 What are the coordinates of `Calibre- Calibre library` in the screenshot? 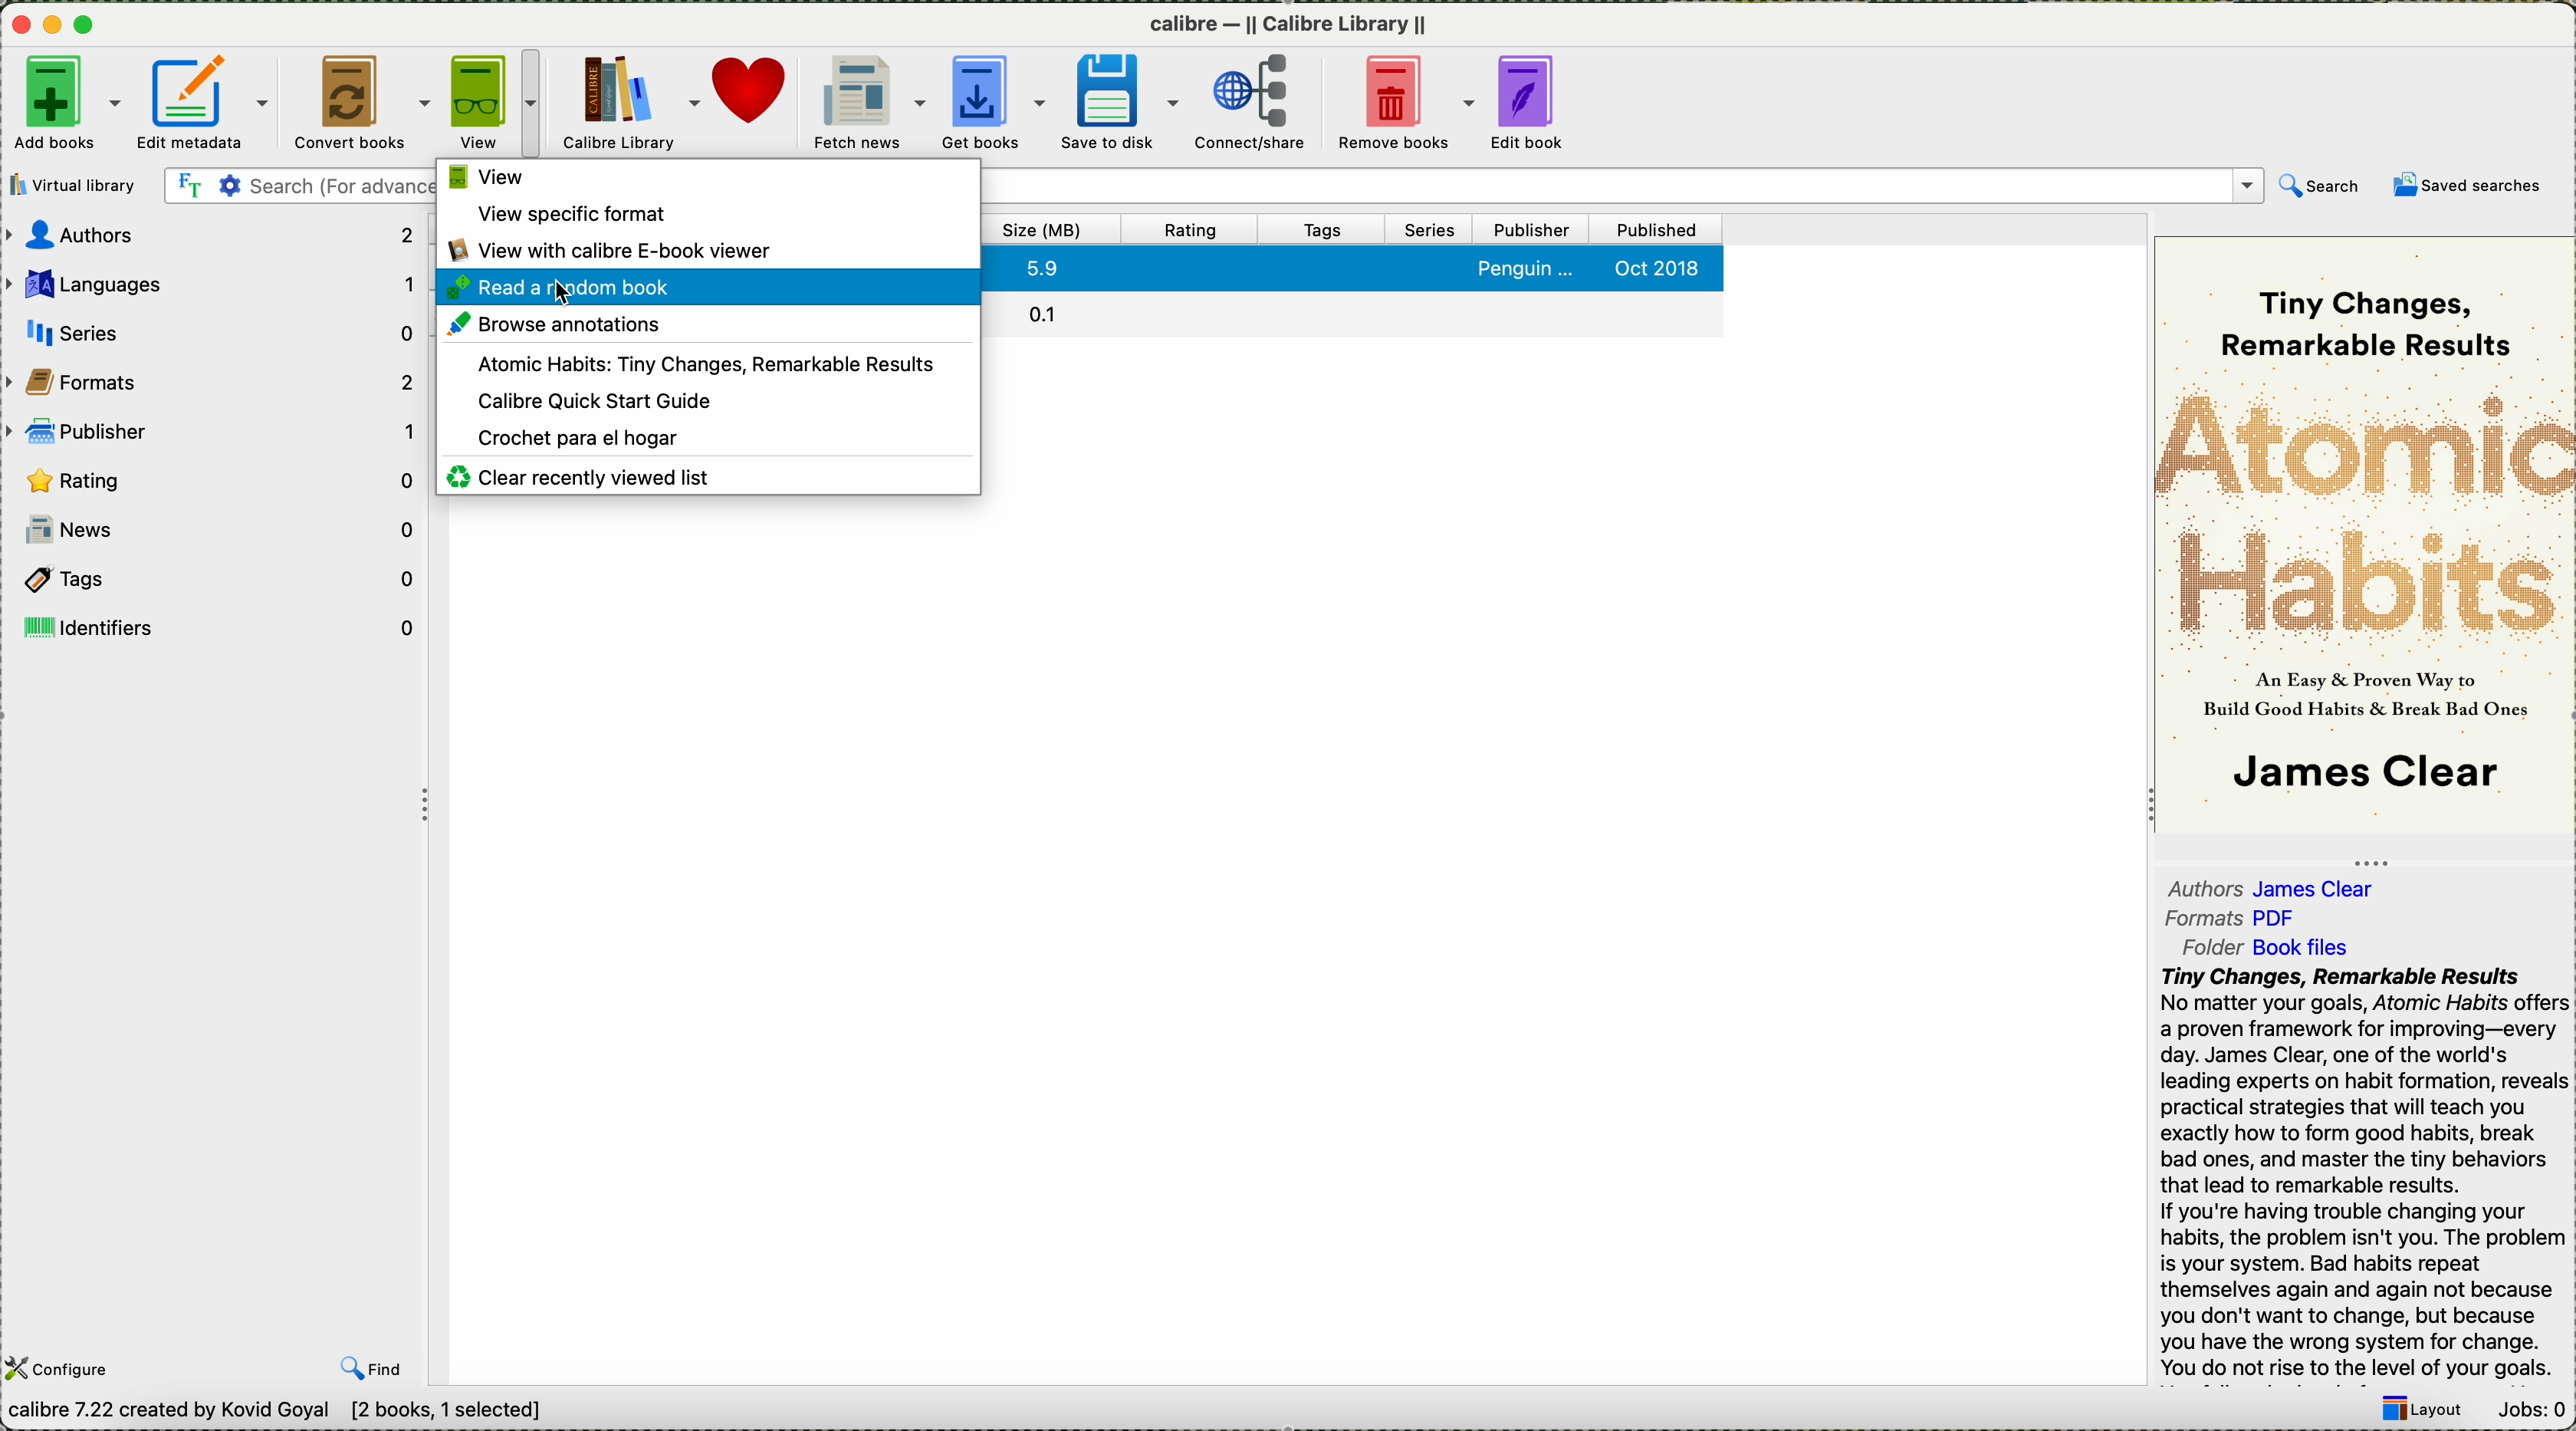 It's located at (1288, 25).